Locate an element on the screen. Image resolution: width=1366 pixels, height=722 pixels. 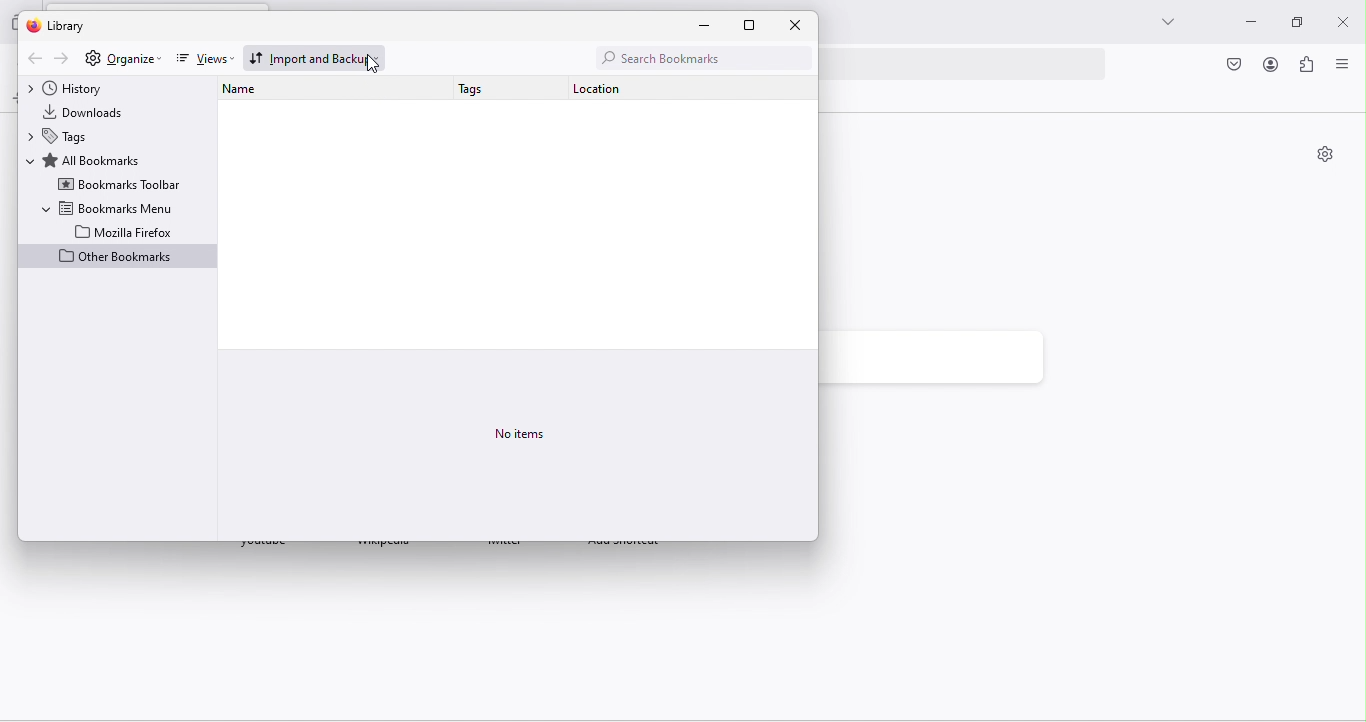
tags is located at coordinates (481, 91).